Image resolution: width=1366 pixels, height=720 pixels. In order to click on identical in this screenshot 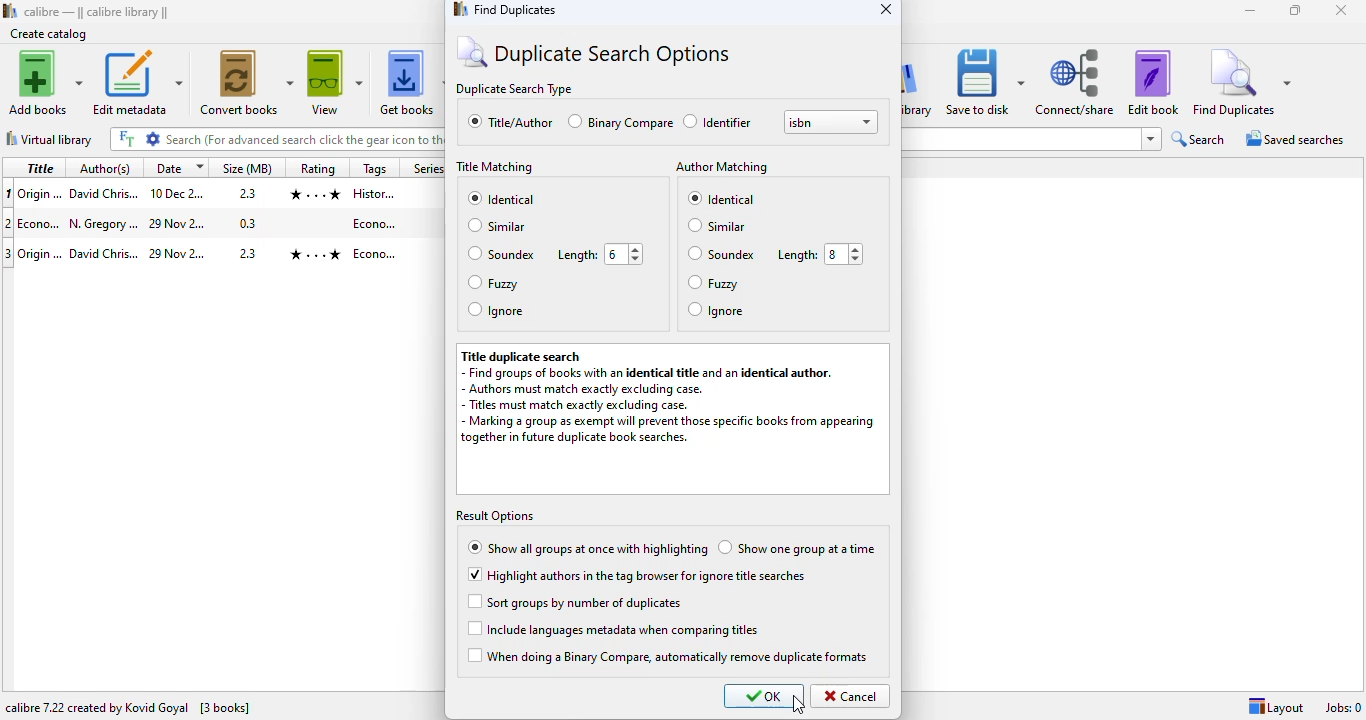, I will do `click(721, 197)`.